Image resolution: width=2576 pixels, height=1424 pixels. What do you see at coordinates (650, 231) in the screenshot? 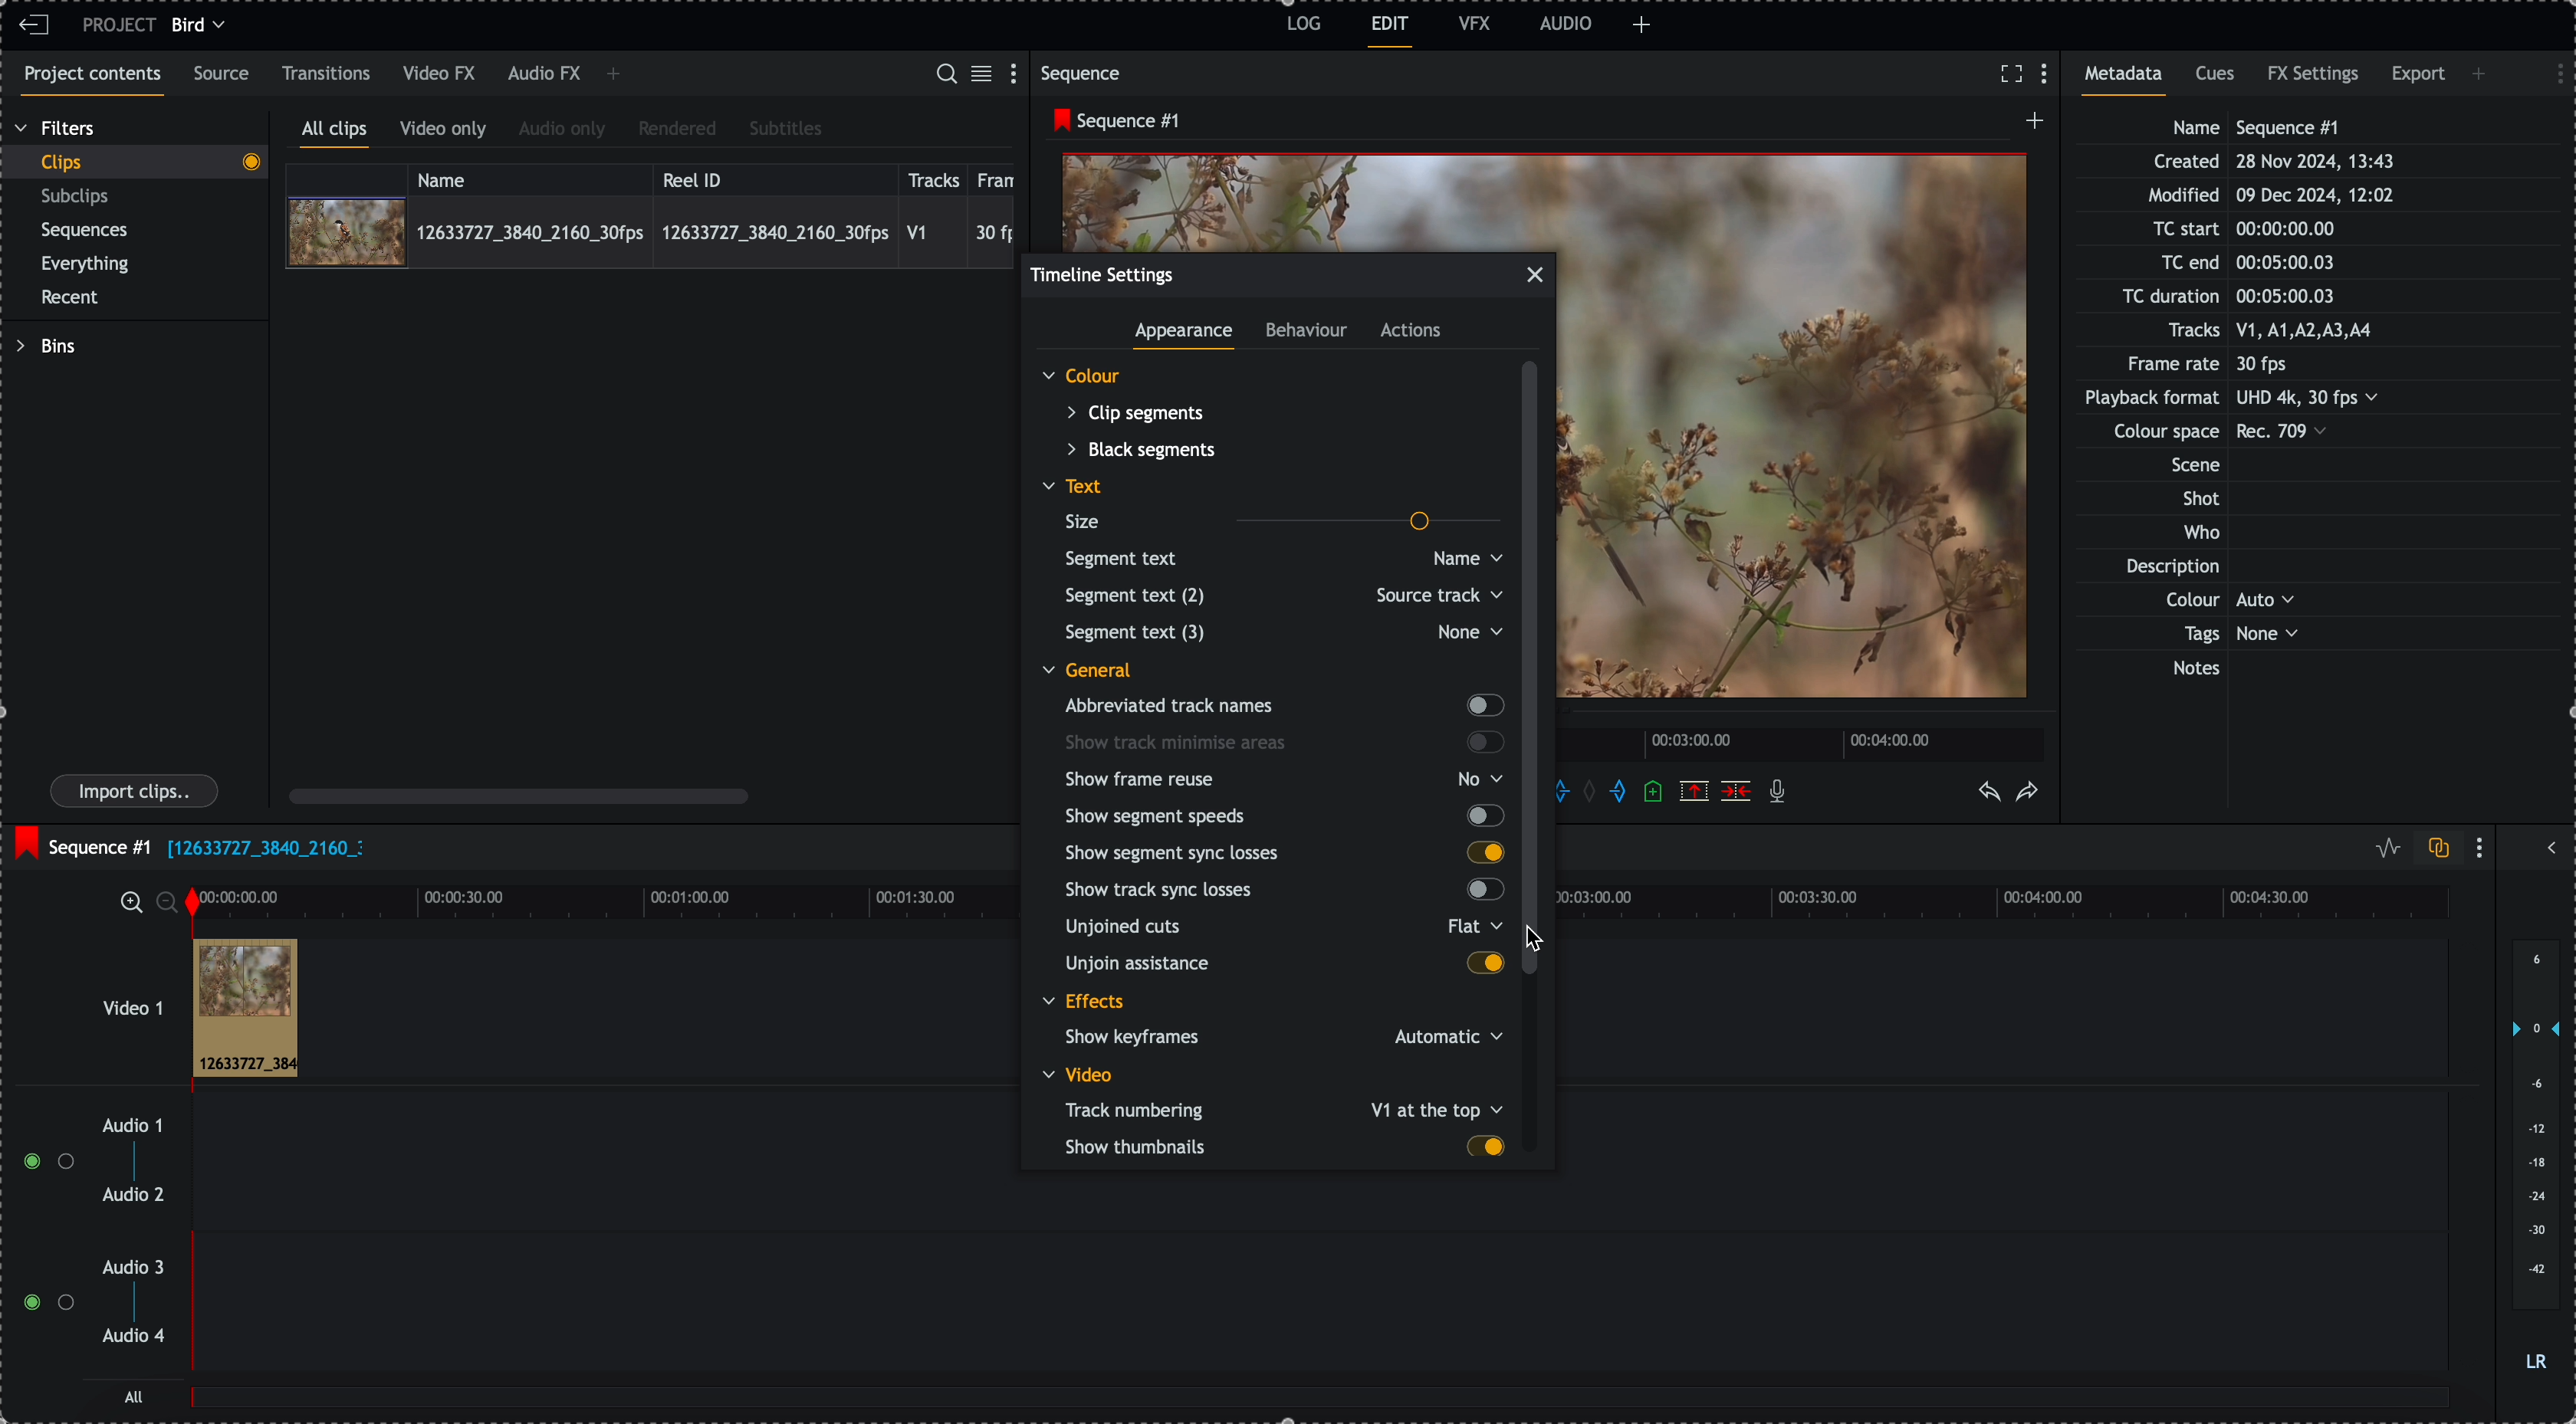
I see `click on video` at bounding box center [650, 231].